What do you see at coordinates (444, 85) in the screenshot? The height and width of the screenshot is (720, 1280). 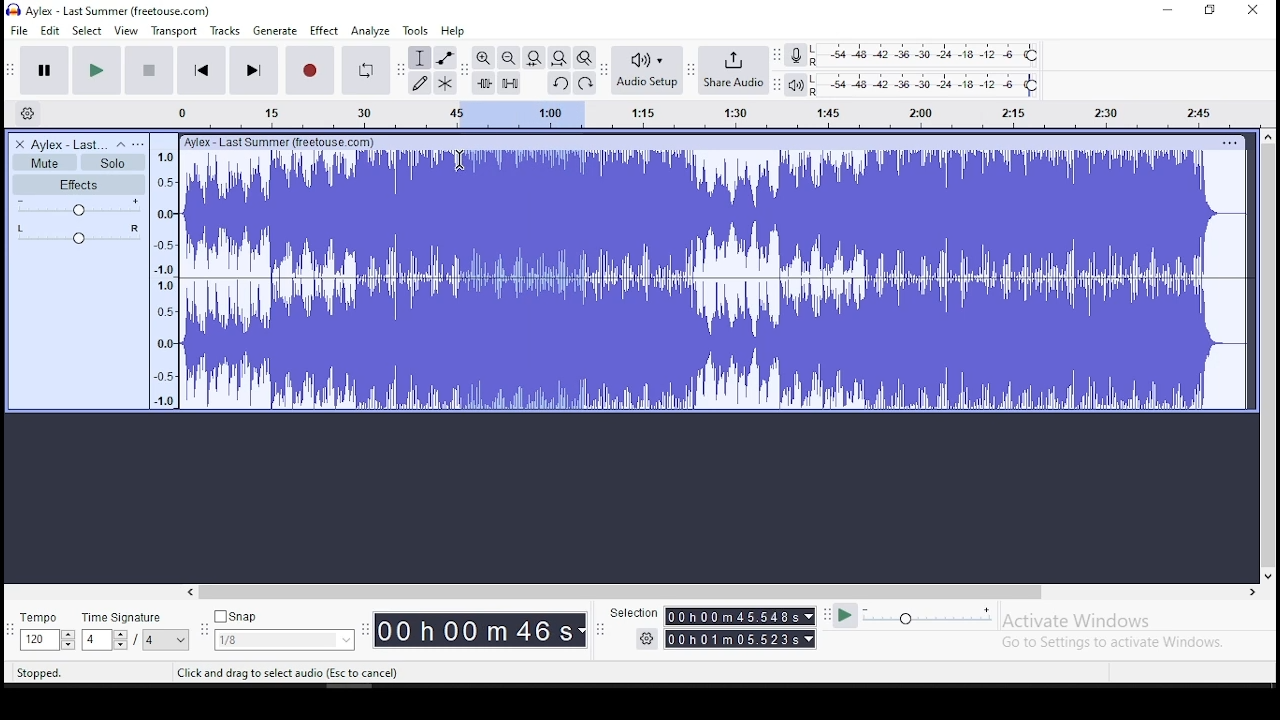 I see `multi tool` at bounding box center [444, 85].